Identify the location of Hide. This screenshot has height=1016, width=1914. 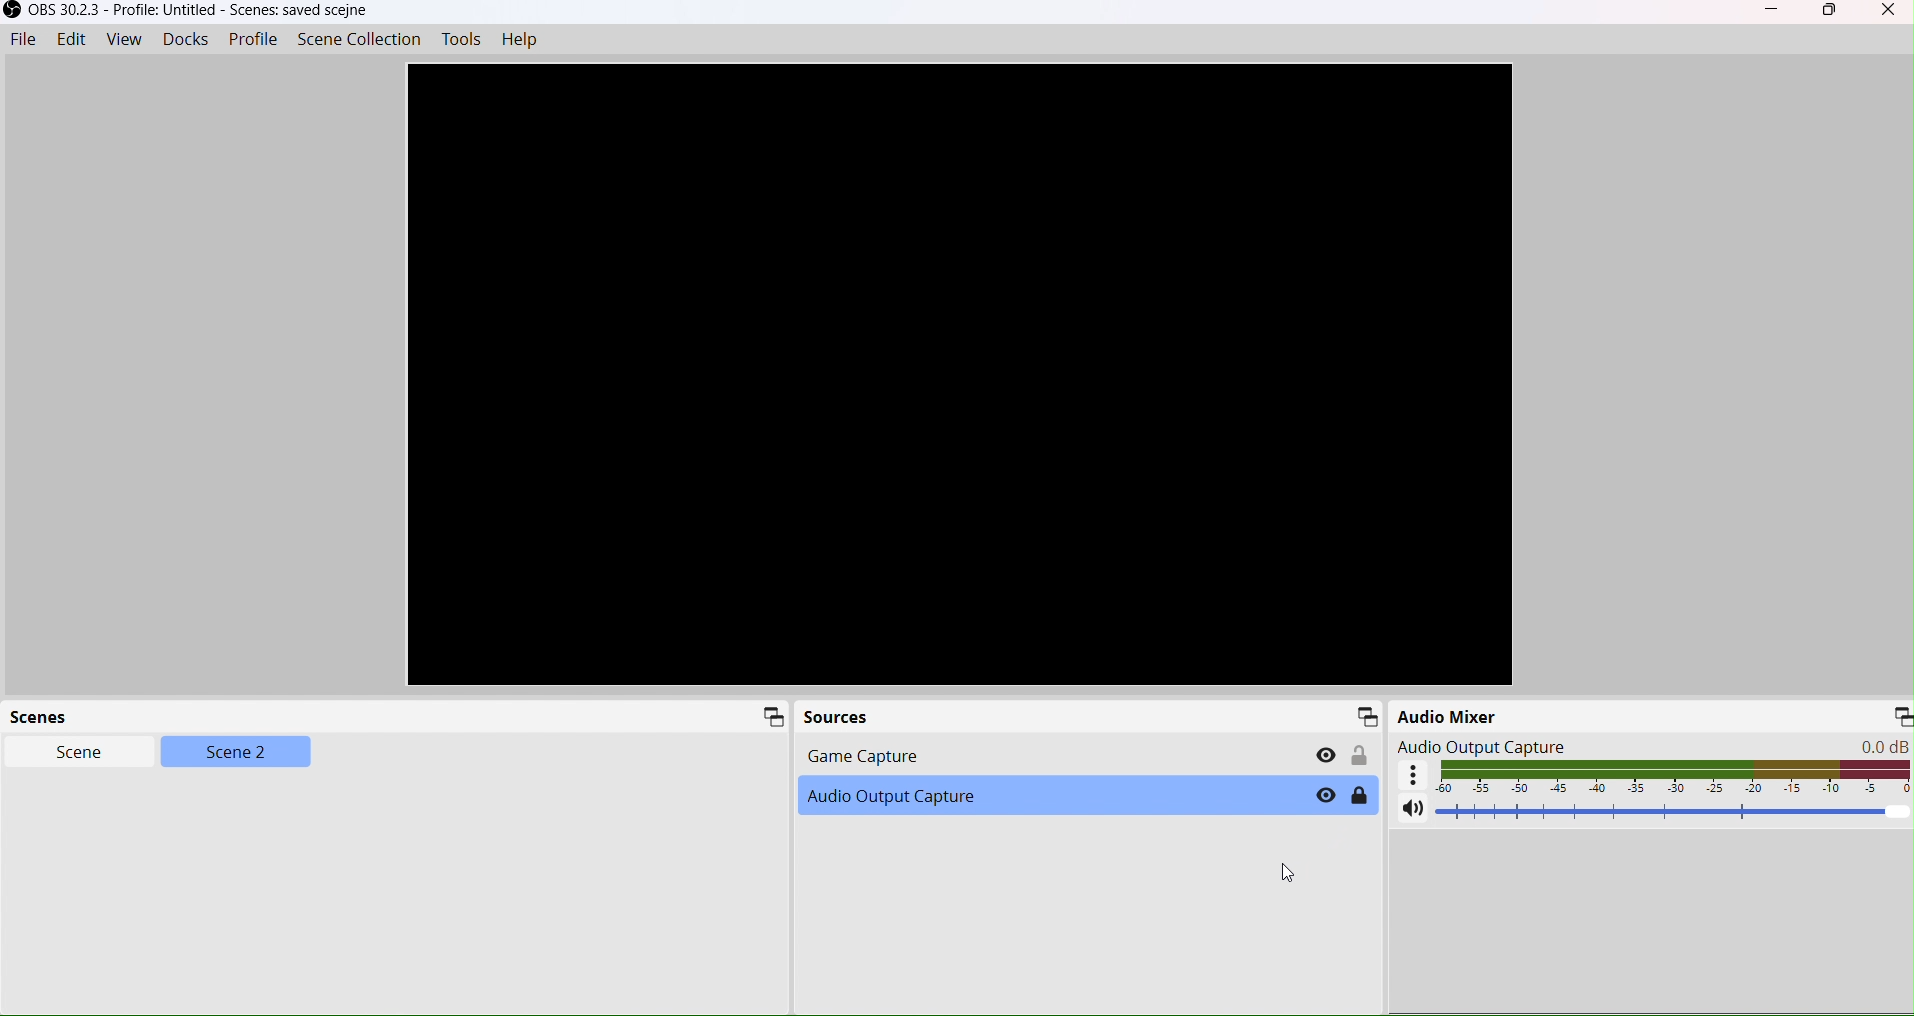
(1322, 754).